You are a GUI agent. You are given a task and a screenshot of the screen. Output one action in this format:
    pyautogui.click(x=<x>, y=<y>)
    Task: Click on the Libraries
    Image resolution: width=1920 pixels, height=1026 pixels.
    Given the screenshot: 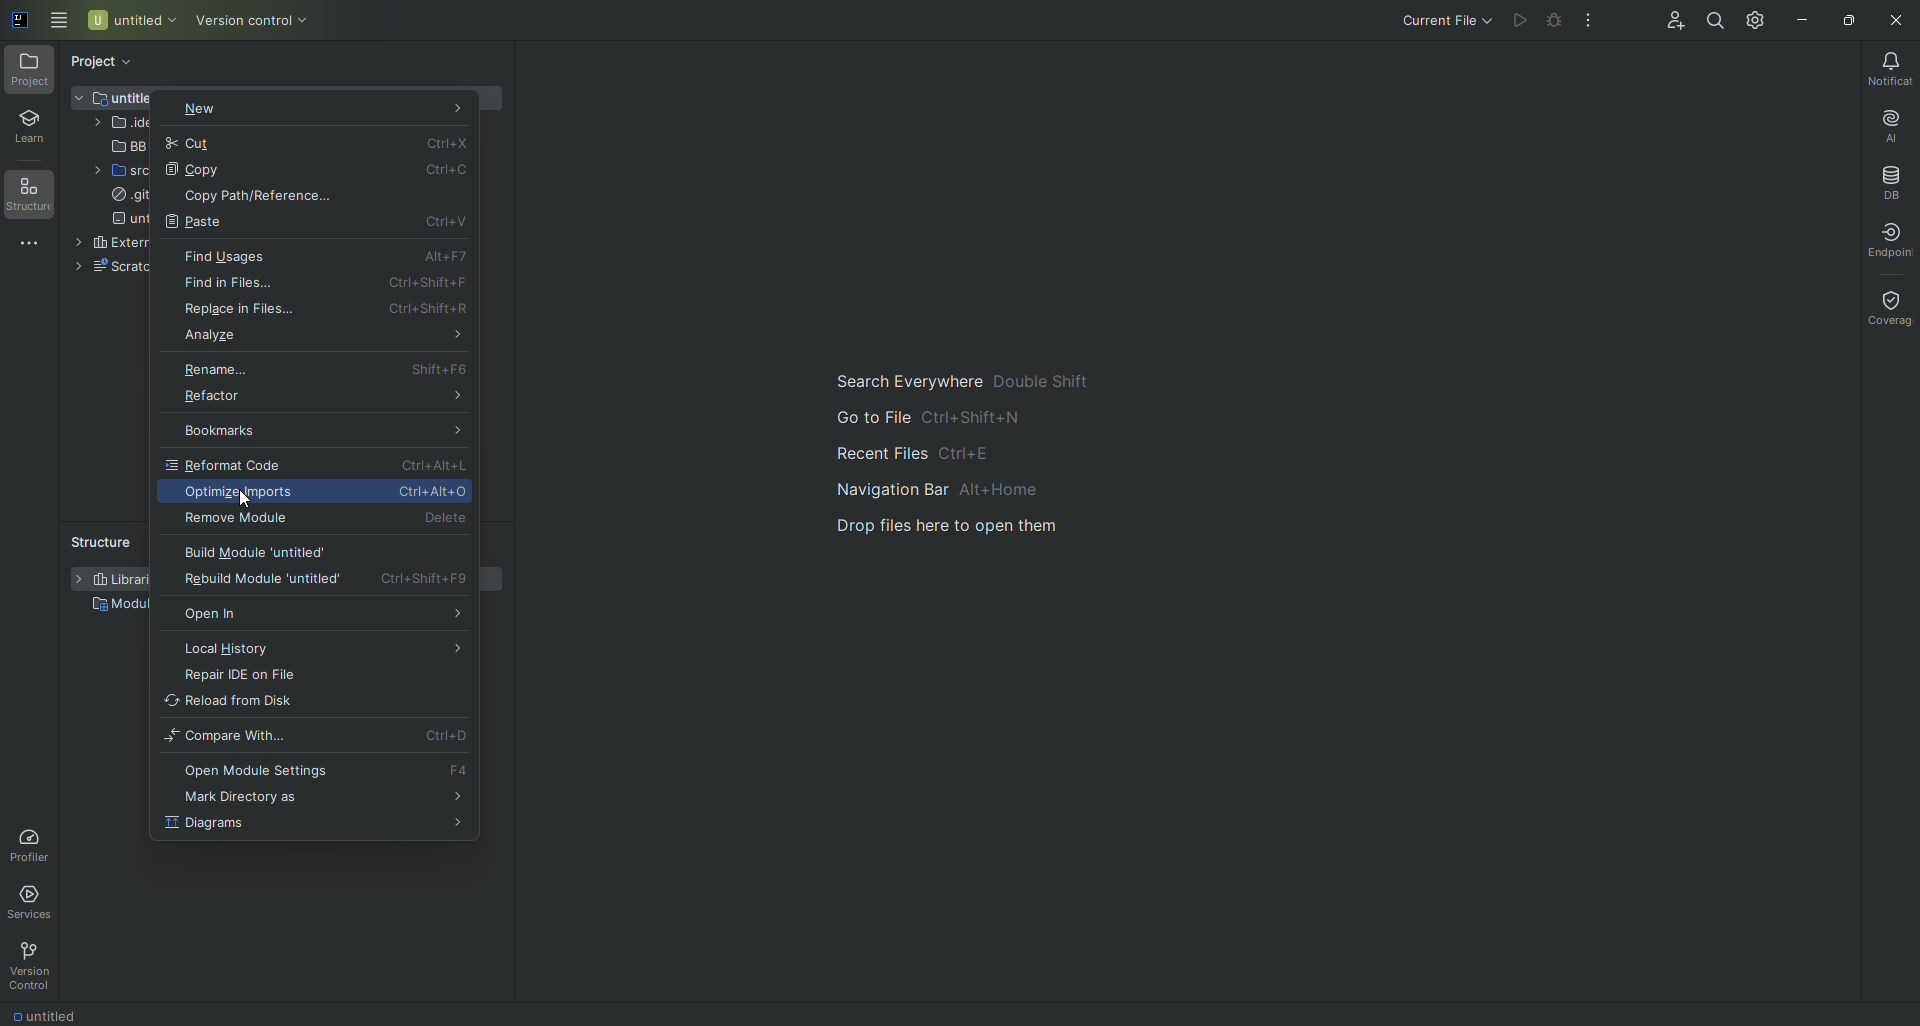 What is the action you would take?
    pyautogui.click(x=112, y=580)
    